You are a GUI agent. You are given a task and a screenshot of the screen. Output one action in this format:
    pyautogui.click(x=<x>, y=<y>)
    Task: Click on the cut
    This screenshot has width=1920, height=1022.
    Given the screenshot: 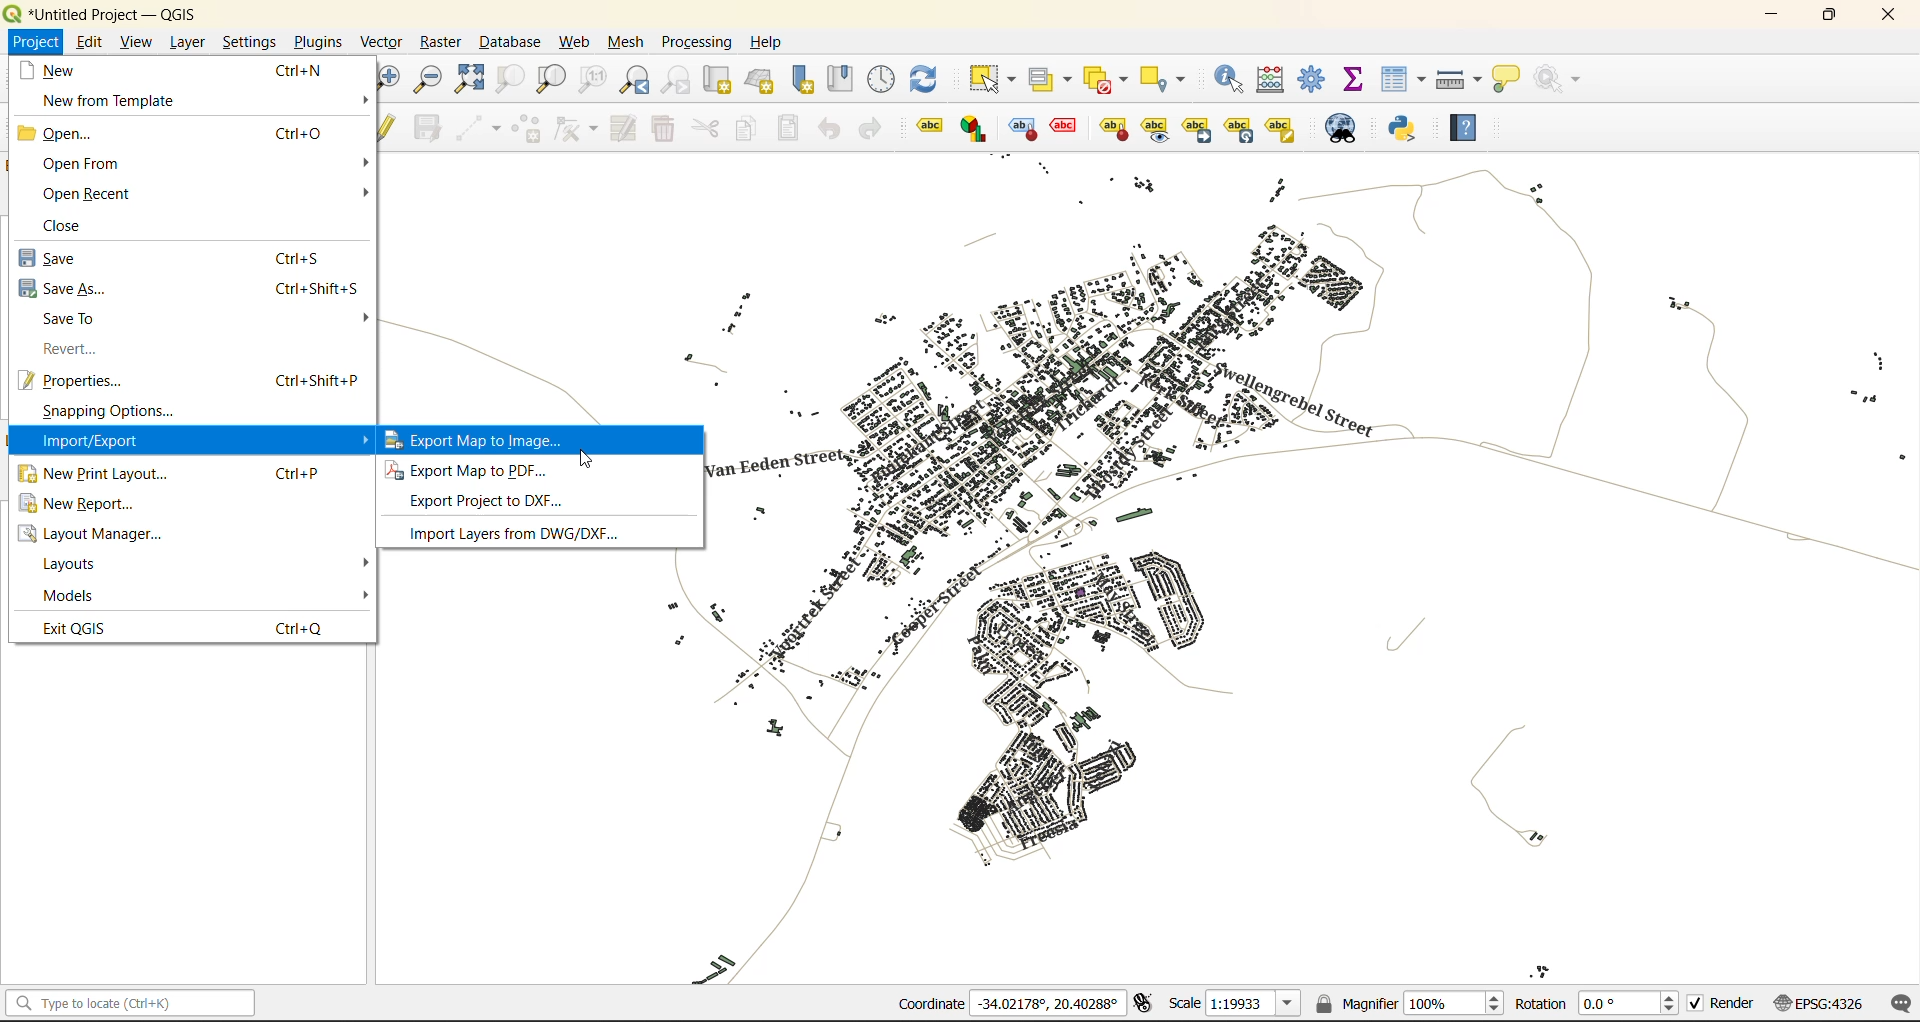 What is the action you would take?
    pyautogui.click(x=707, y=128)
    